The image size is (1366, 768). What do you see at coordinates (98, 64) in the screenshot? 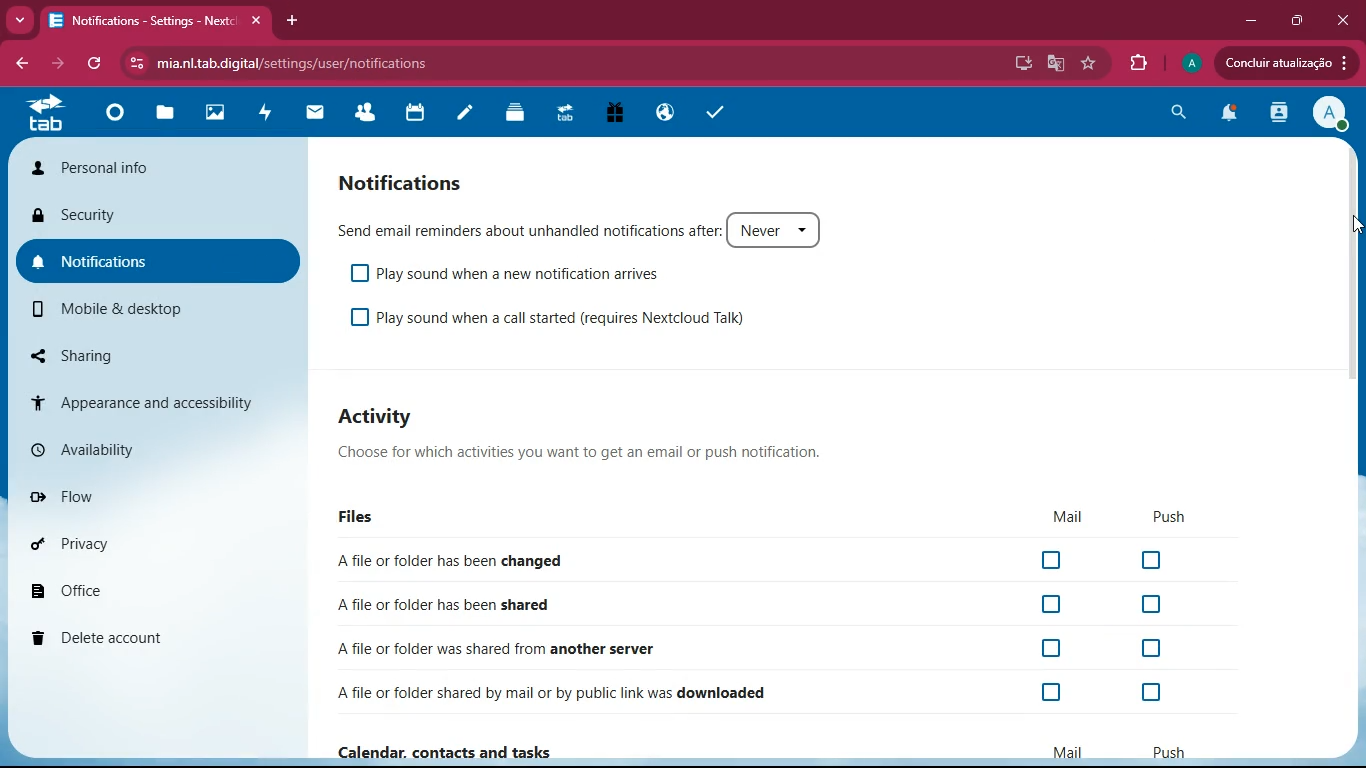
I see `refresh` at bounding box center [98, 64].